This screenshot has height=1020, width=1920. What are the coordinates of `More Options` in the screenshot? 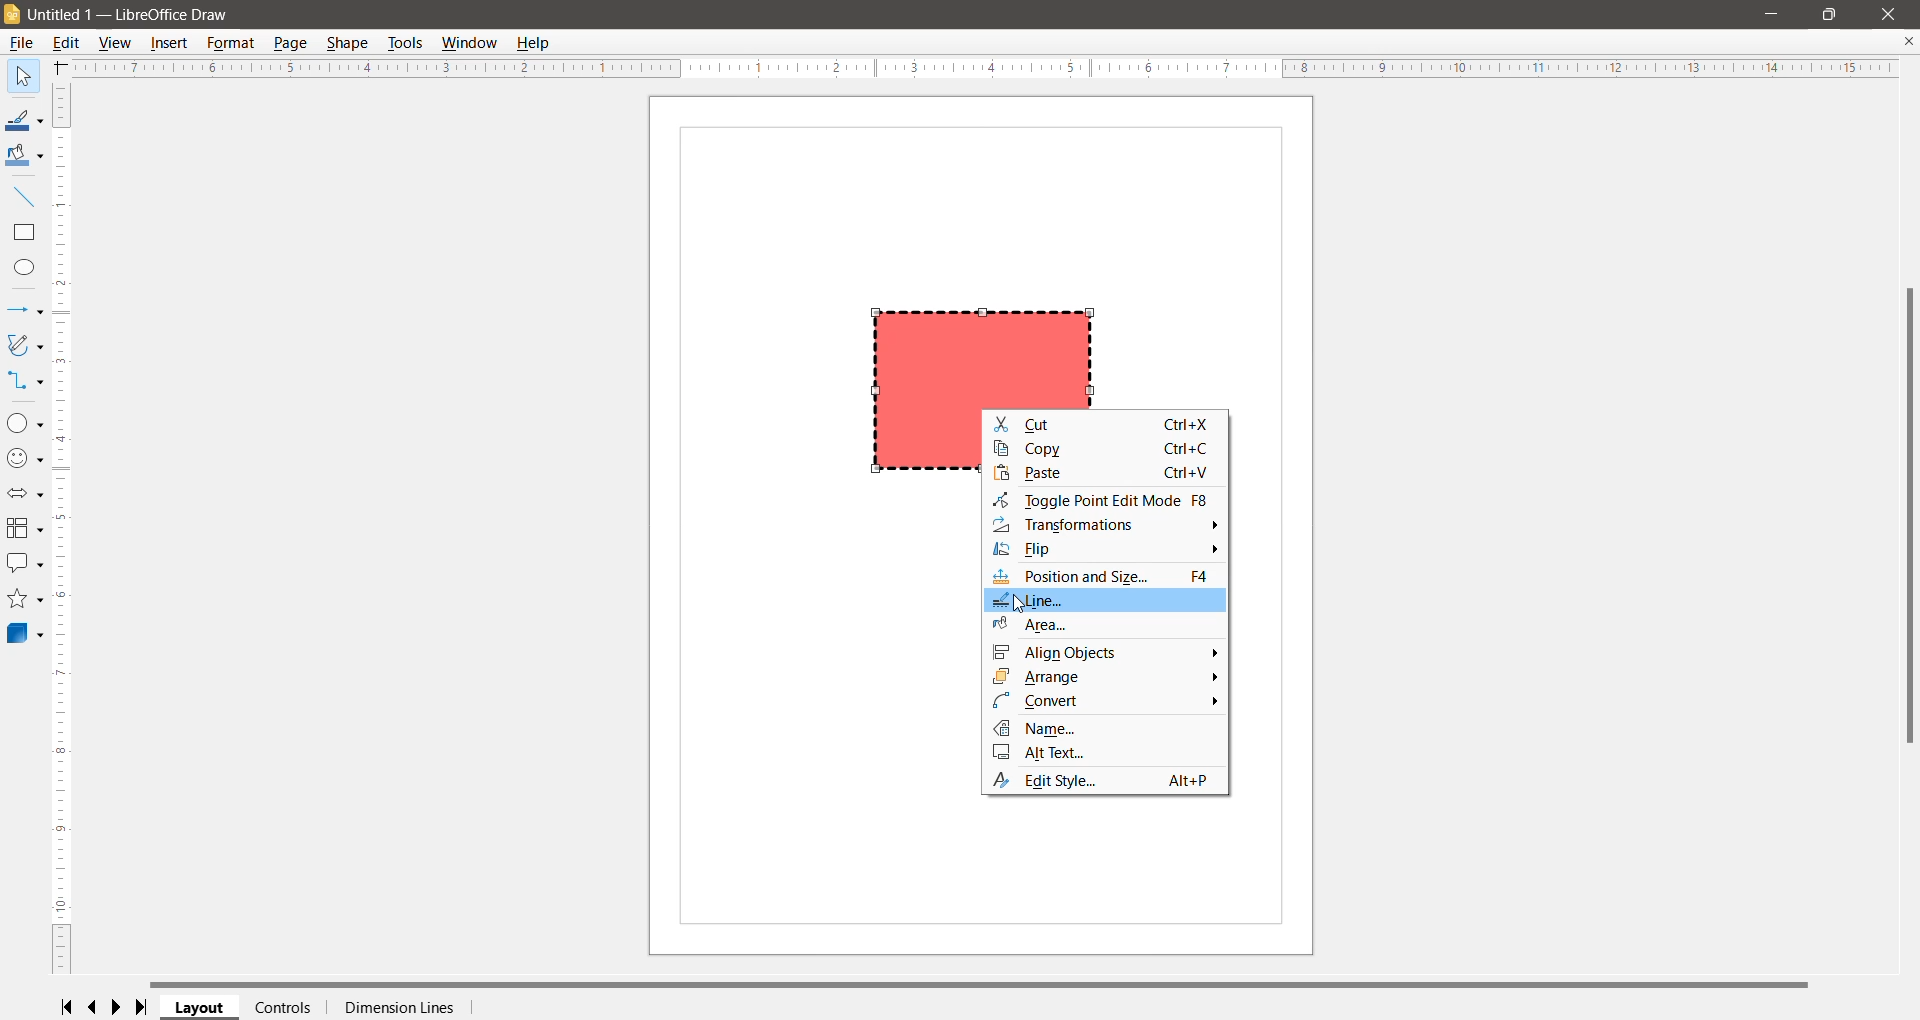 It's located at (1214, 679).